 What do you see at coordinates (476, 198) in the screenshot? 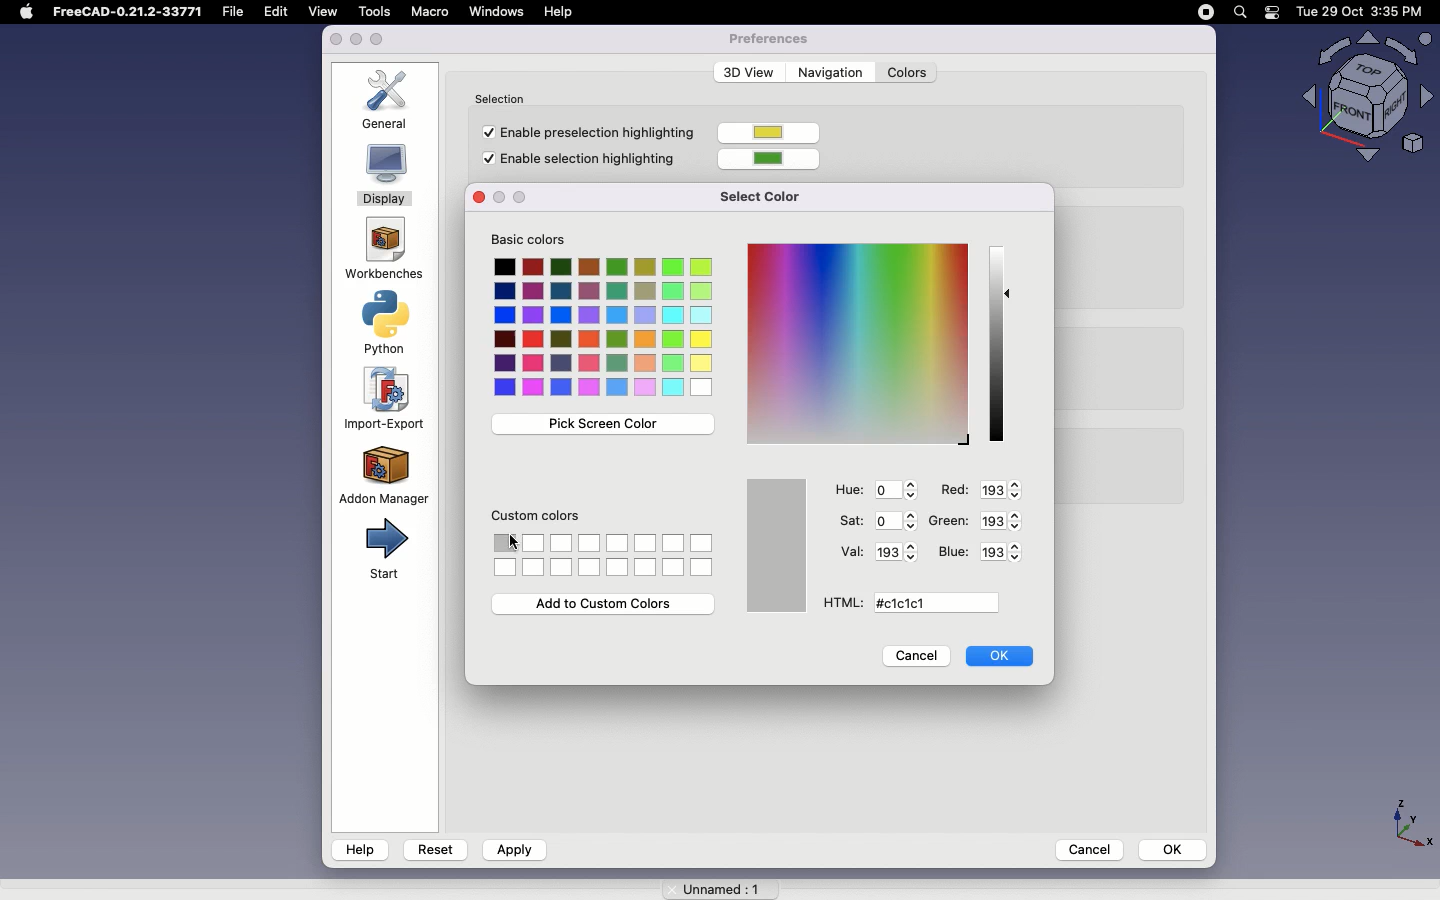
I see `Close` at bounding box center [476, 198].